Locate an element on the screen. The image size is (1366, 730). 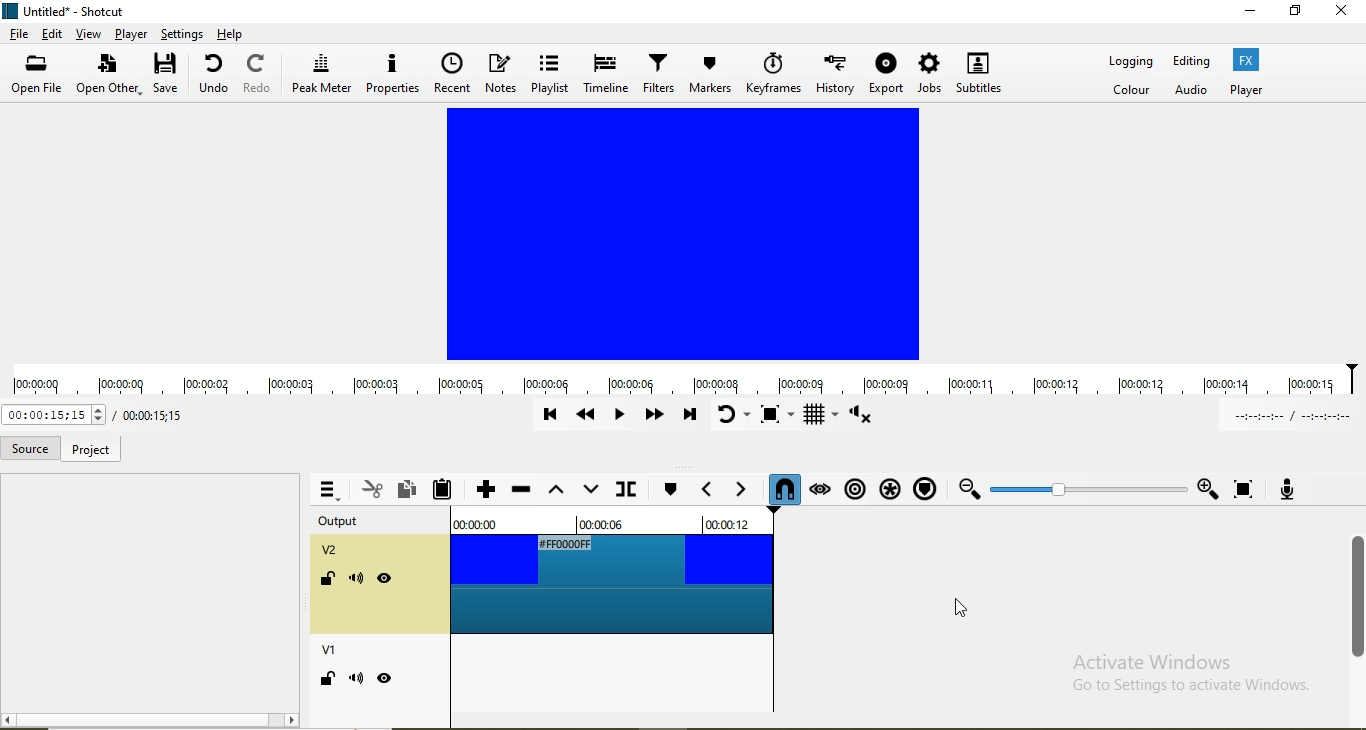
Play quickly backwards is located at coordinates (588, 418).